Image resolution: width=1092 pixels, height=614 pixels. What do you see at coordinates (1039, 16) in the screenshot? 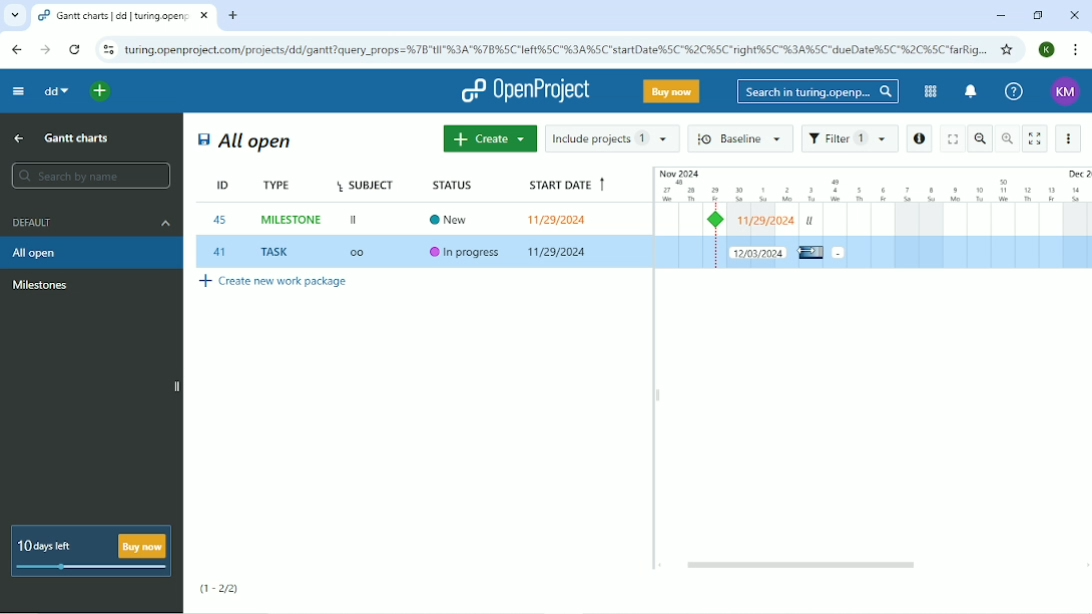
I see `Restore down` at bounding box center [1039, 16].